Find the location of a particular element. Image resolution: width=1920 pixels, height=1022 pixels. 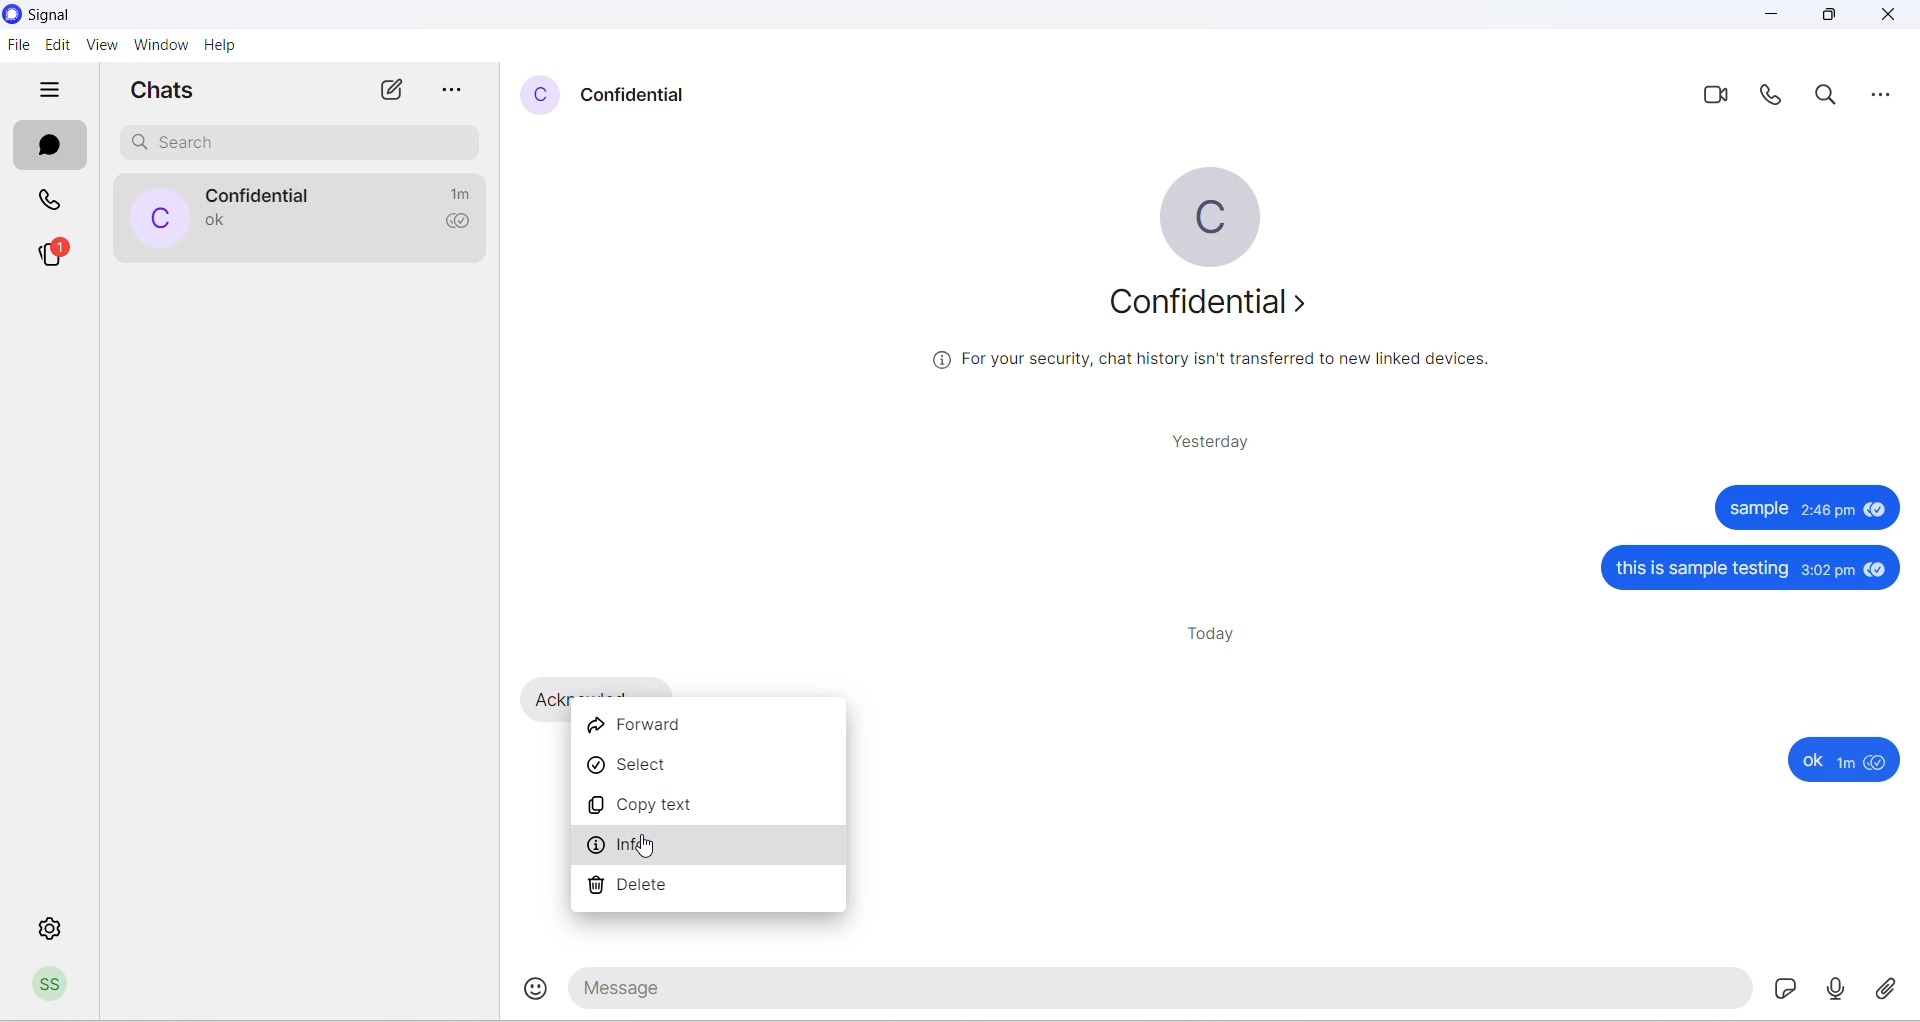

last message is located at coordinates (220, 221).